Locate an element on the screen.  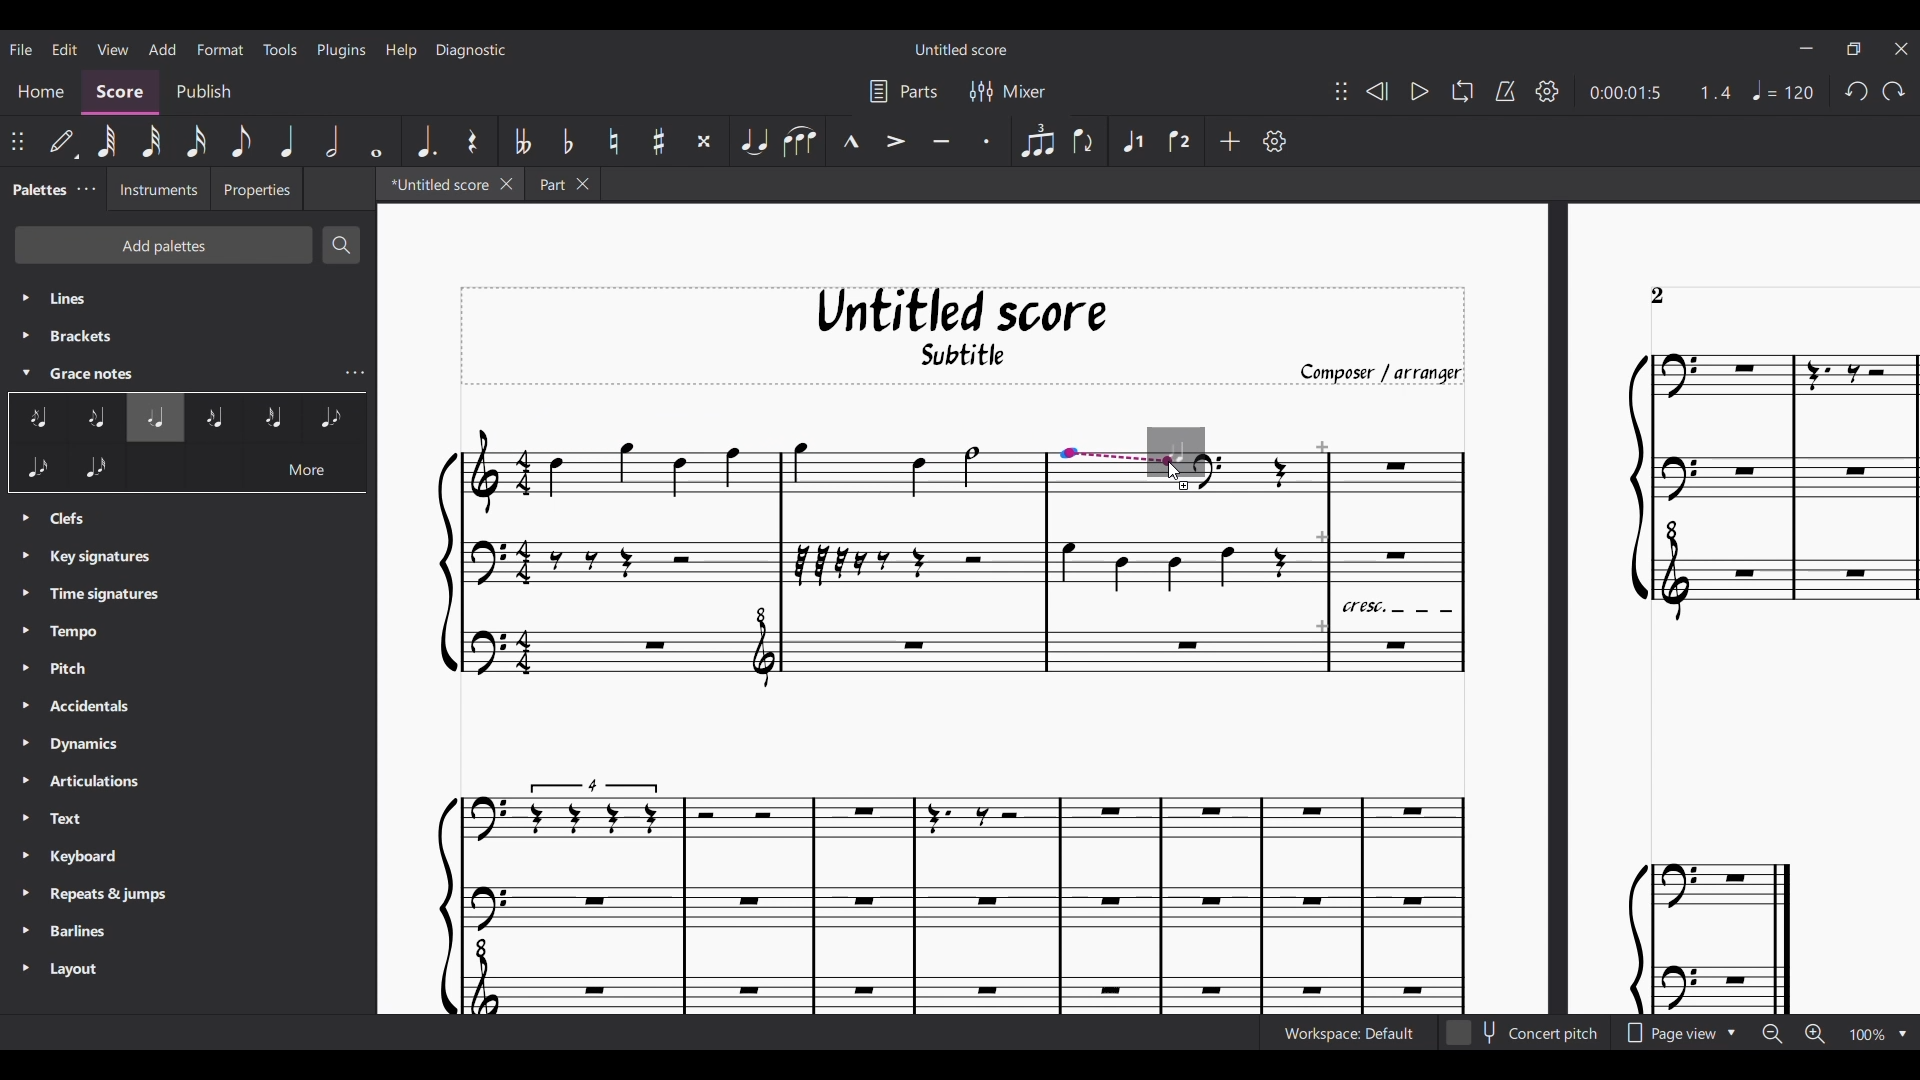
Tempo is located at coordinates (1783, 90).